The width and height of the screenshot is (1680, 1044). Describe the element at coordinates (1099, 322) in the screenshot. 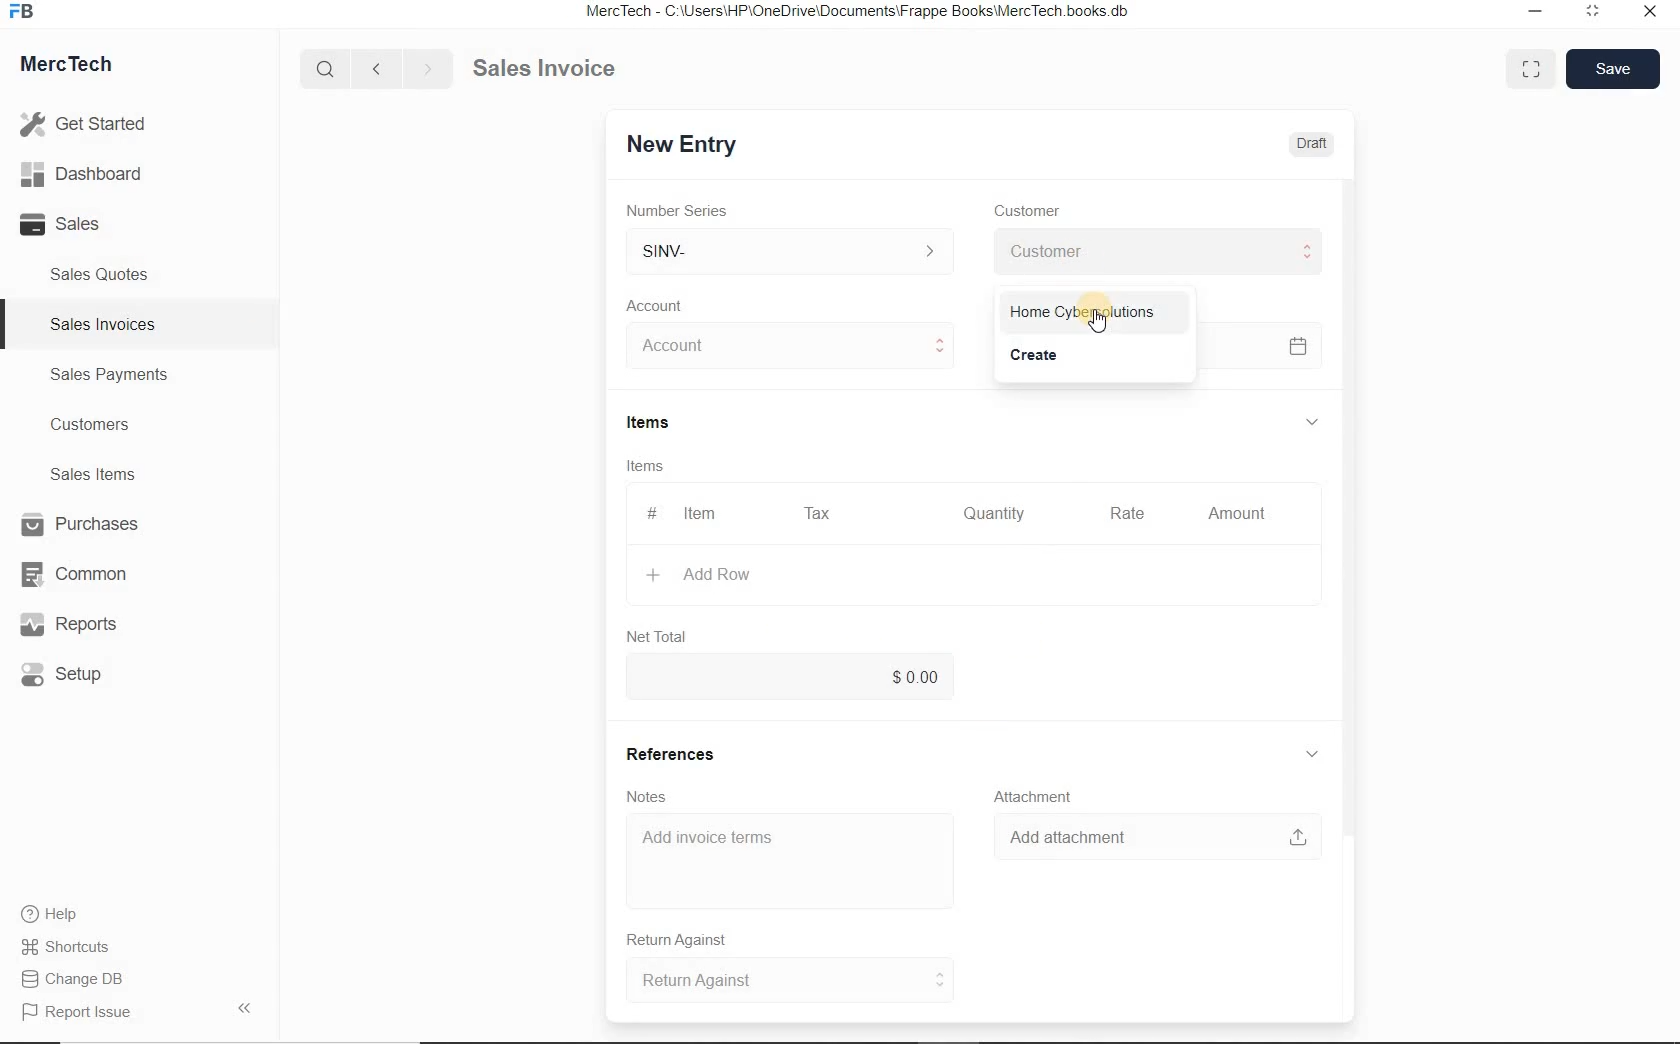

I see `cursor` at that location.